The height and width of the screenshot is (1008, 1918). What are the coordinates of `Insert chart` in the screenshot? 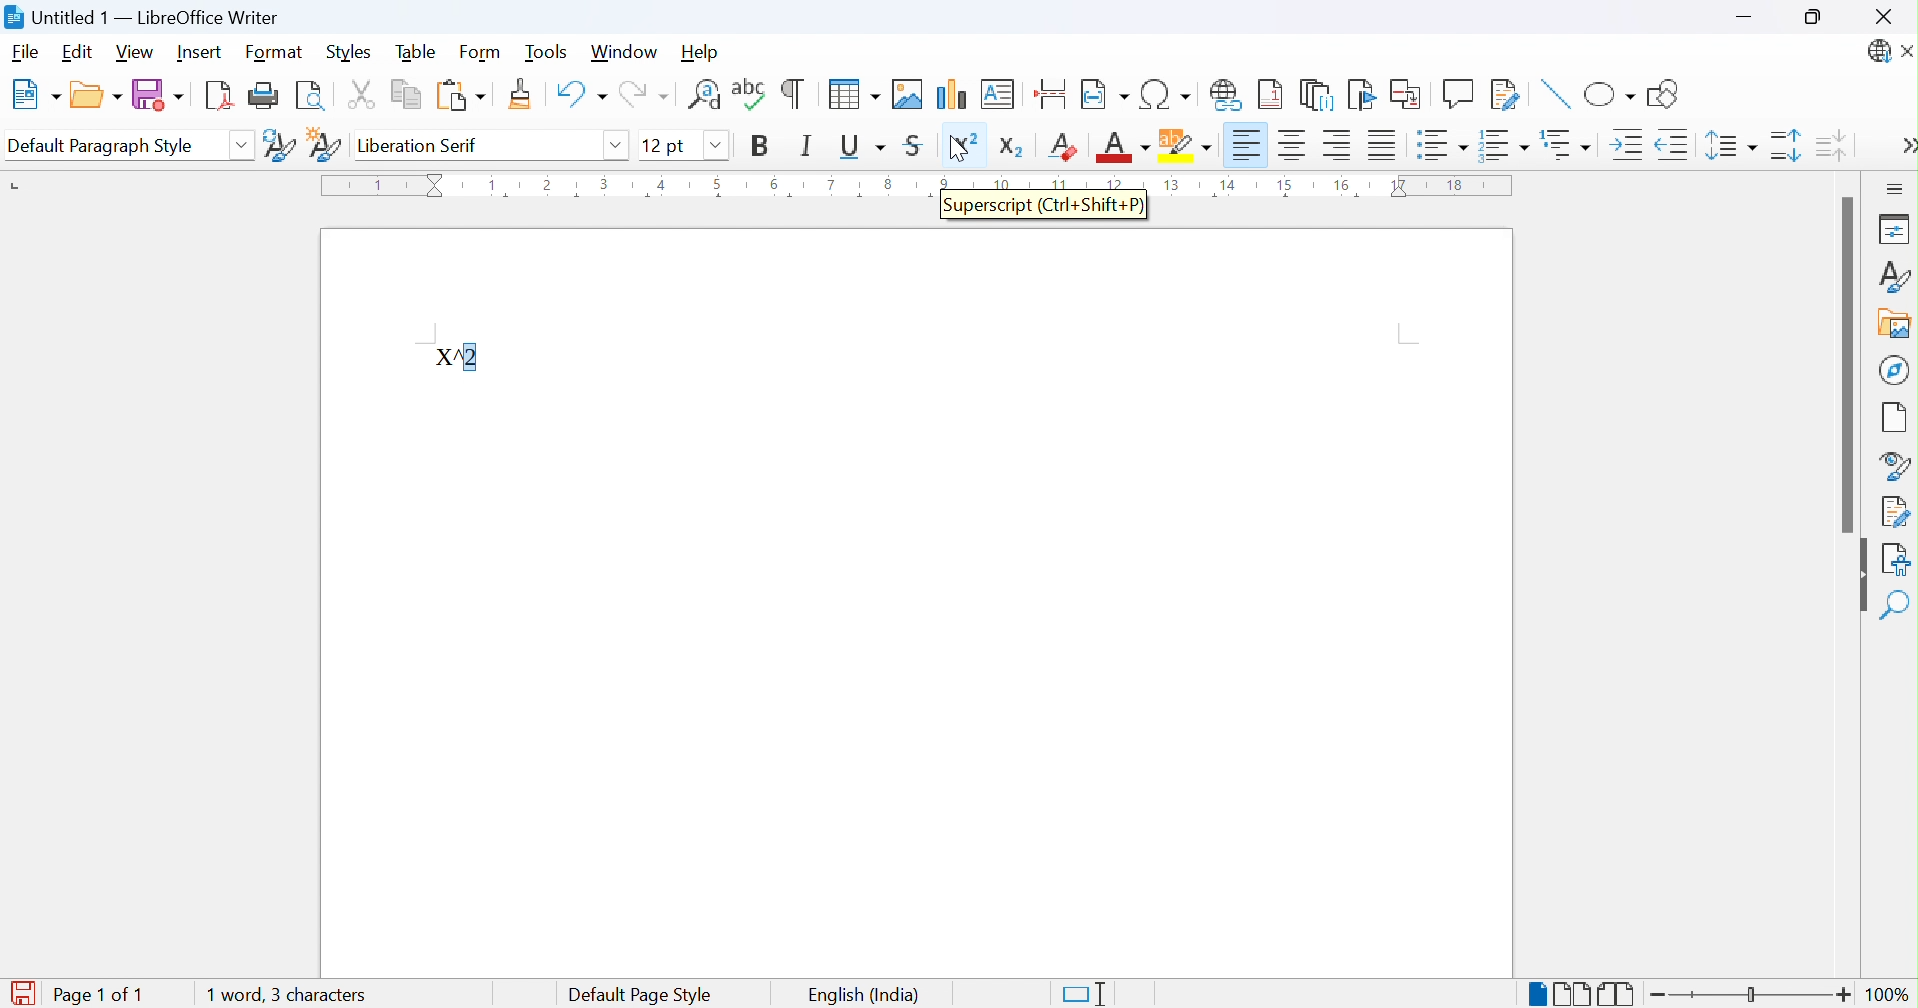 It's located at (952, 95).